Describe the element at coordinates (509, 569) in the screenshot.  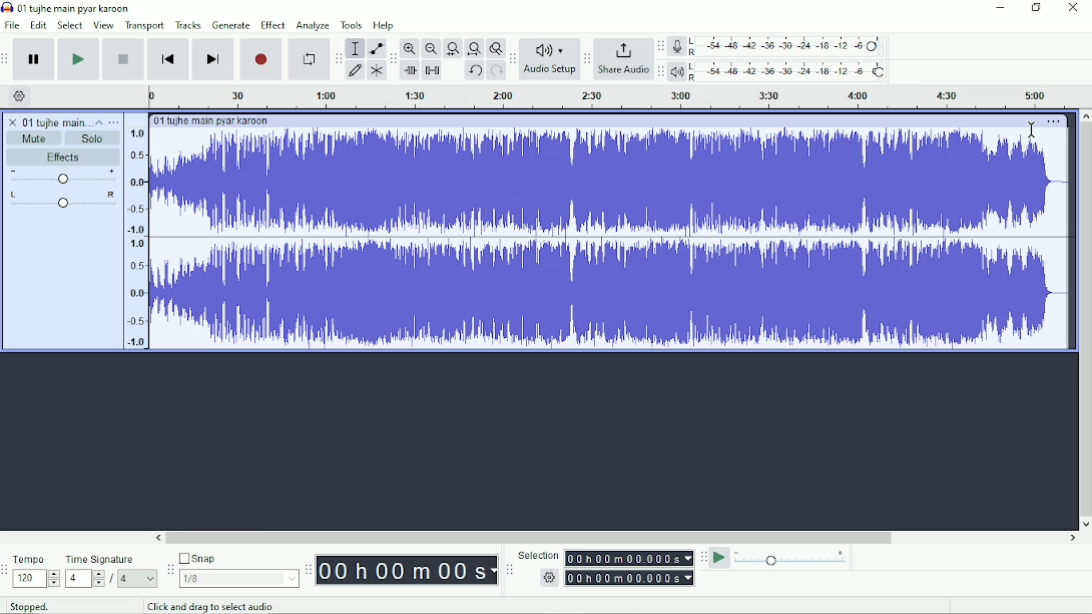
I see `Audacity selection toolbar` at that location.